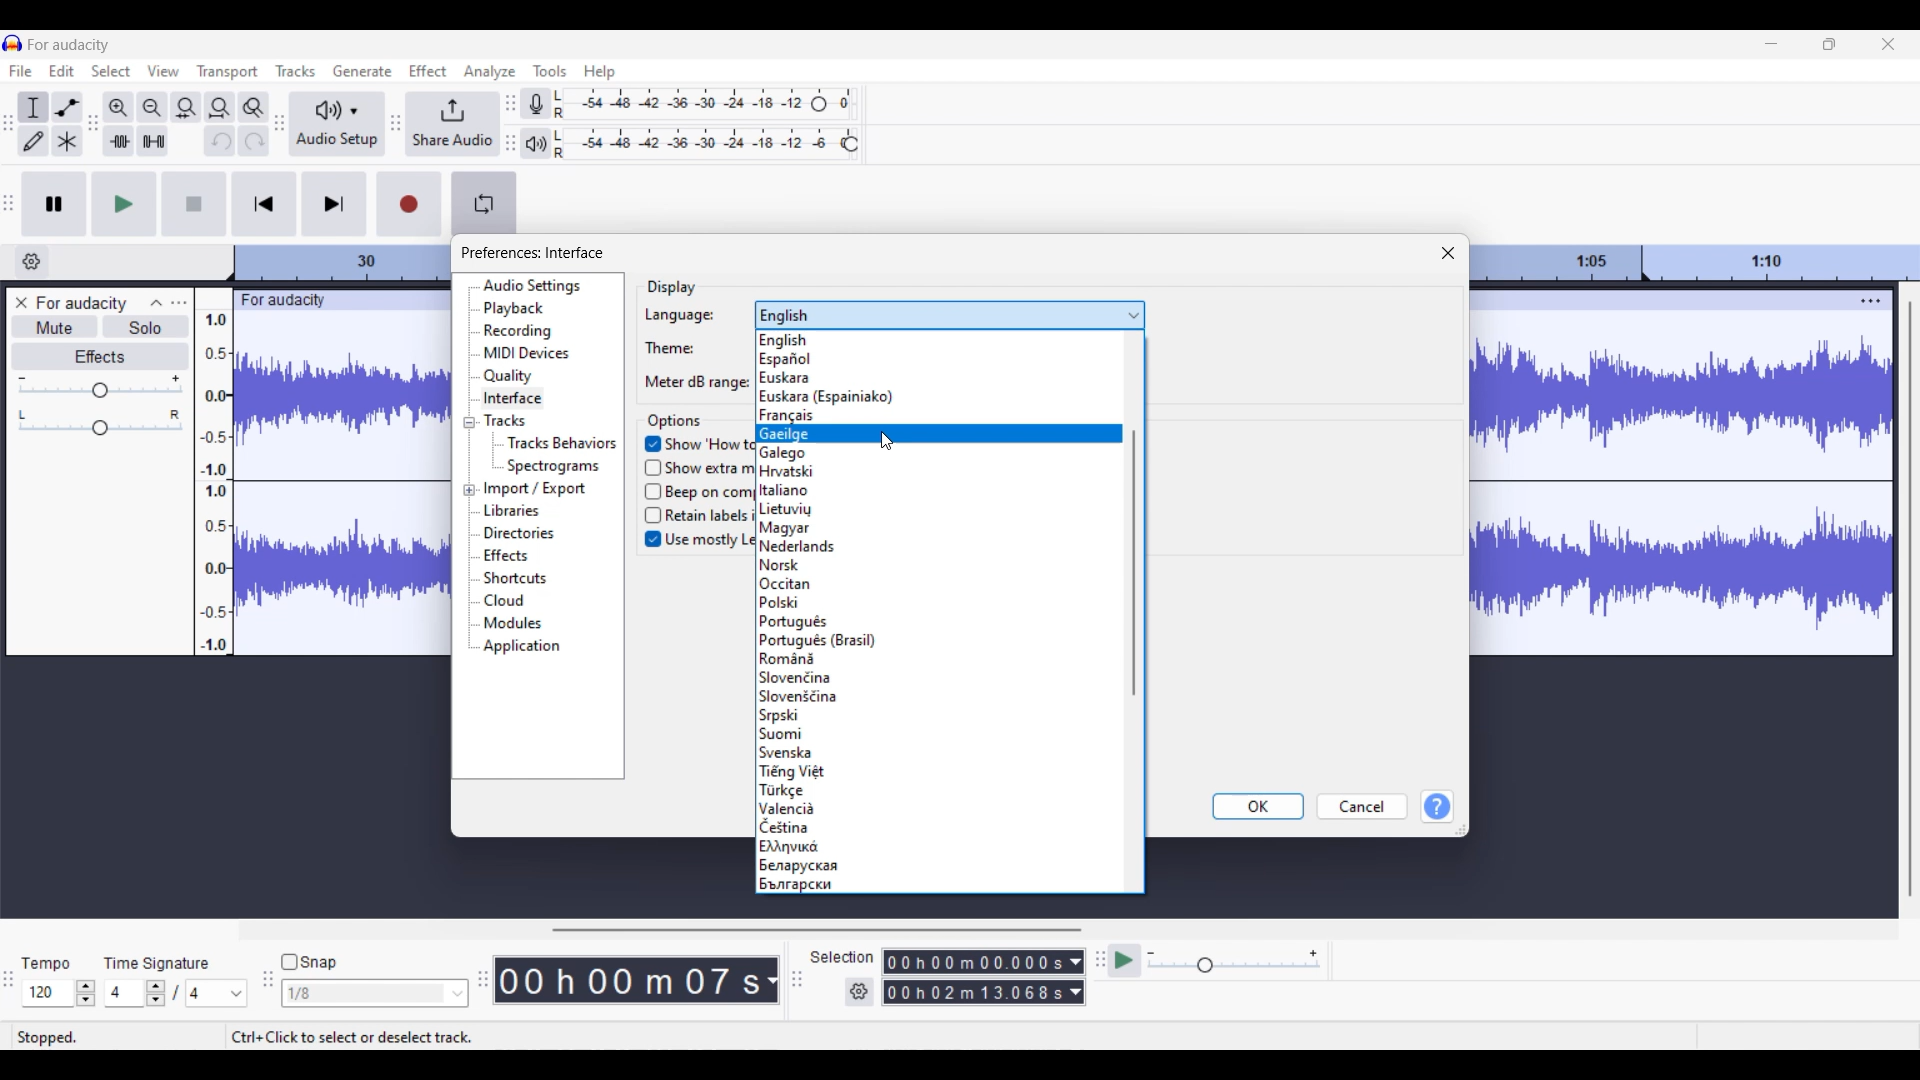  What do you see at coordinates (510, 510) in the screenshot?
I see `Libraries` at bounding box center [510, 510].